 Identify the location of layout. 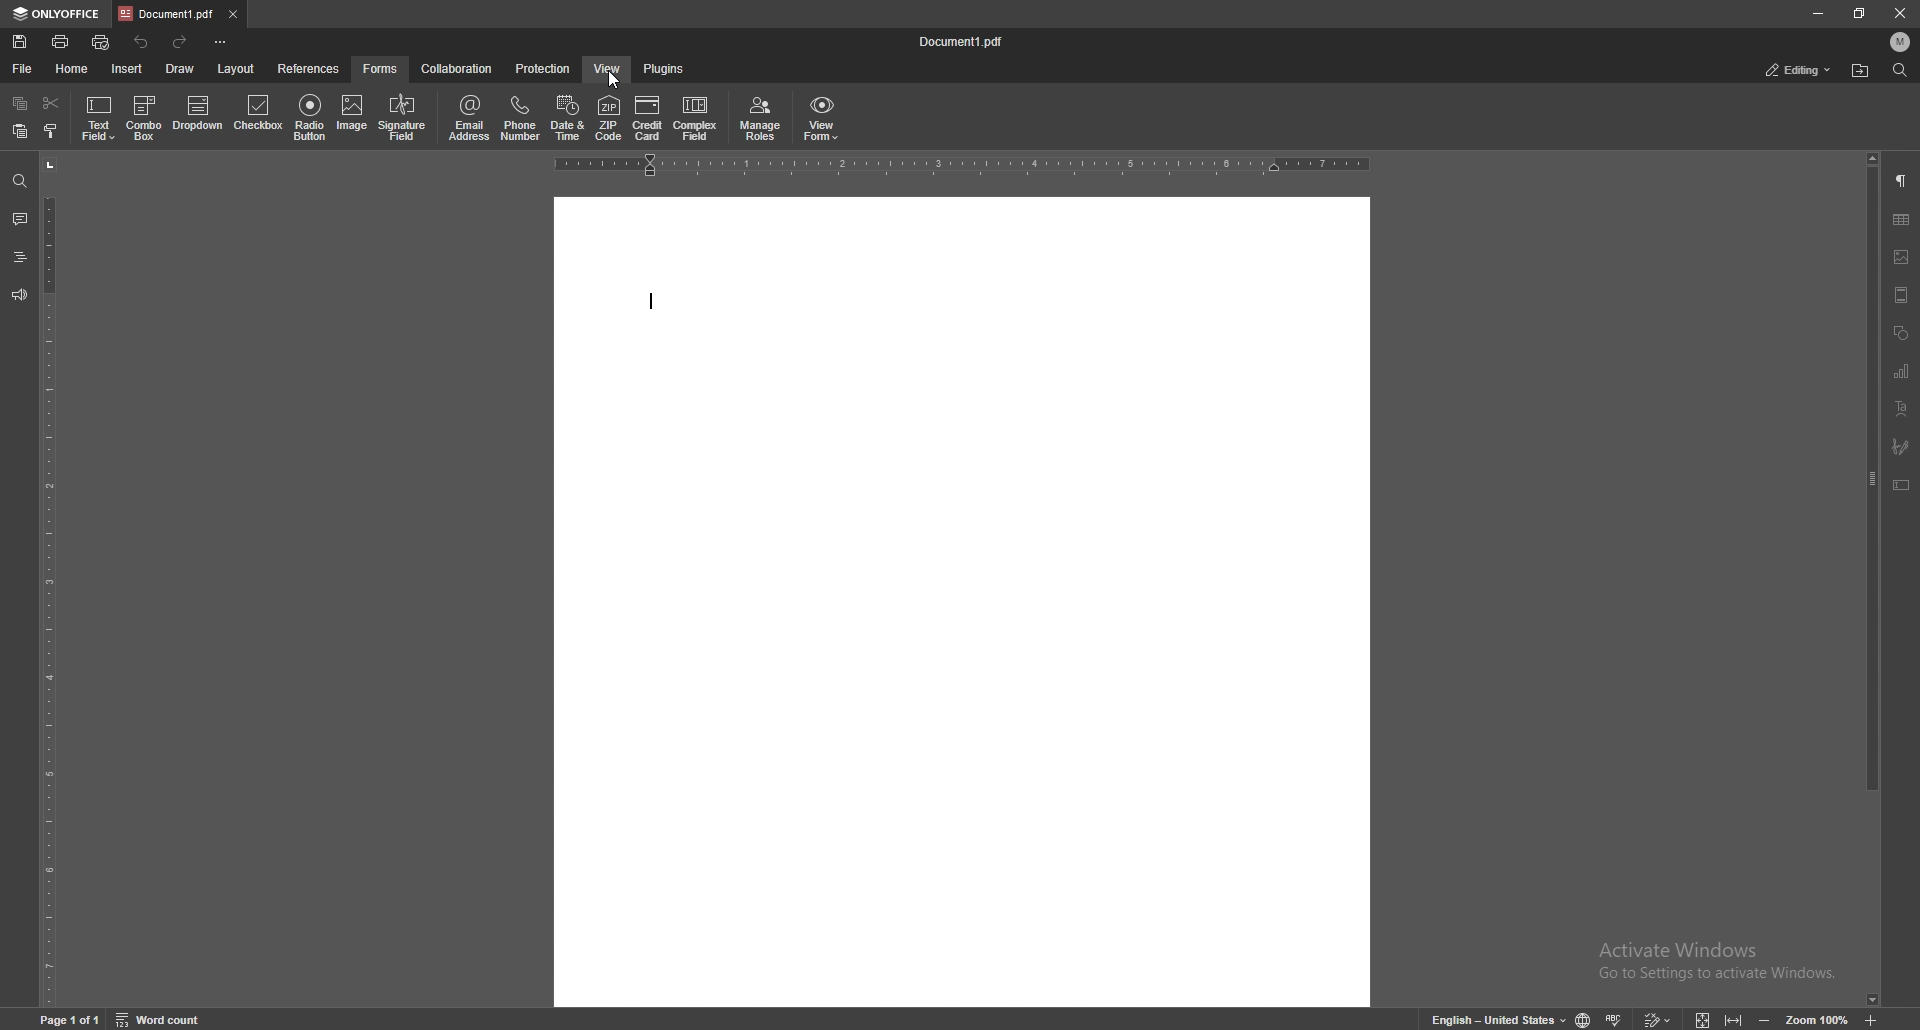
(235, 69).